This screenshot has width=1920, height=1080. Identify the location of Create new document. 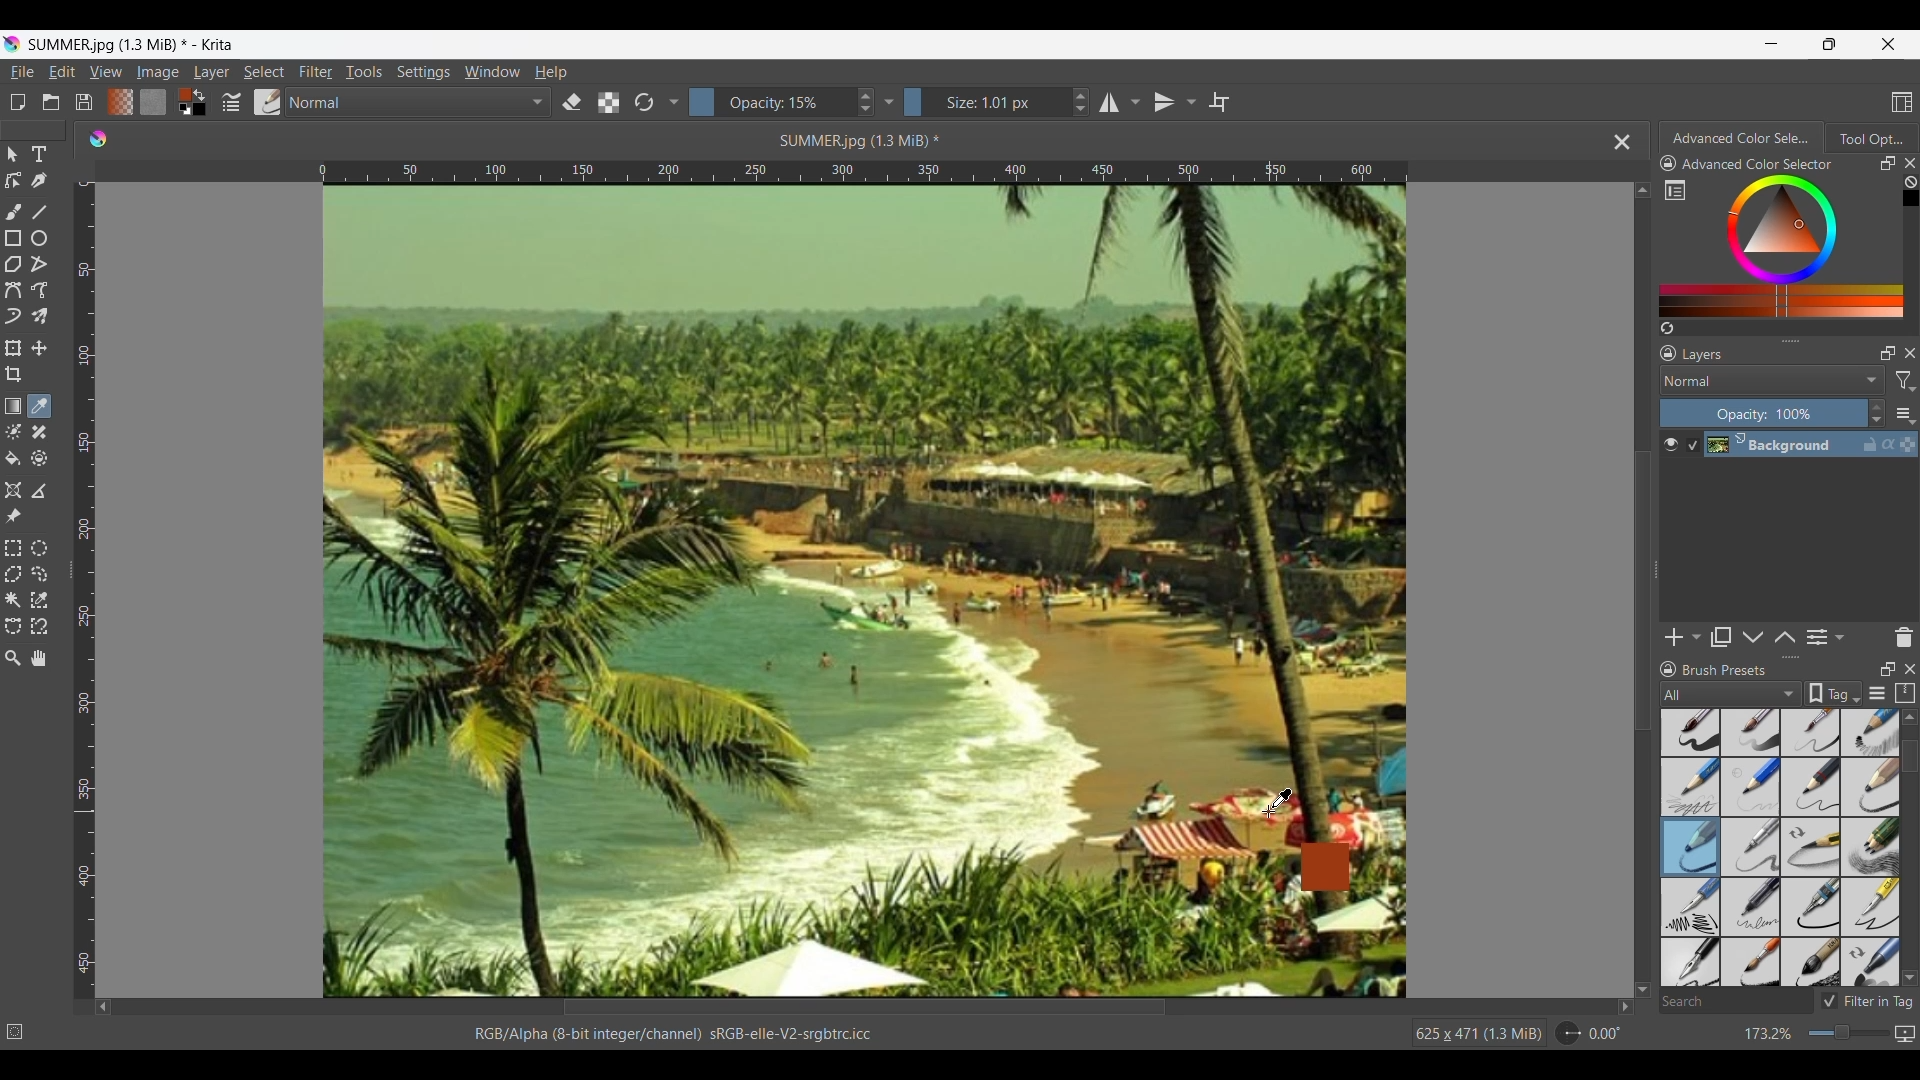
(17, 103).